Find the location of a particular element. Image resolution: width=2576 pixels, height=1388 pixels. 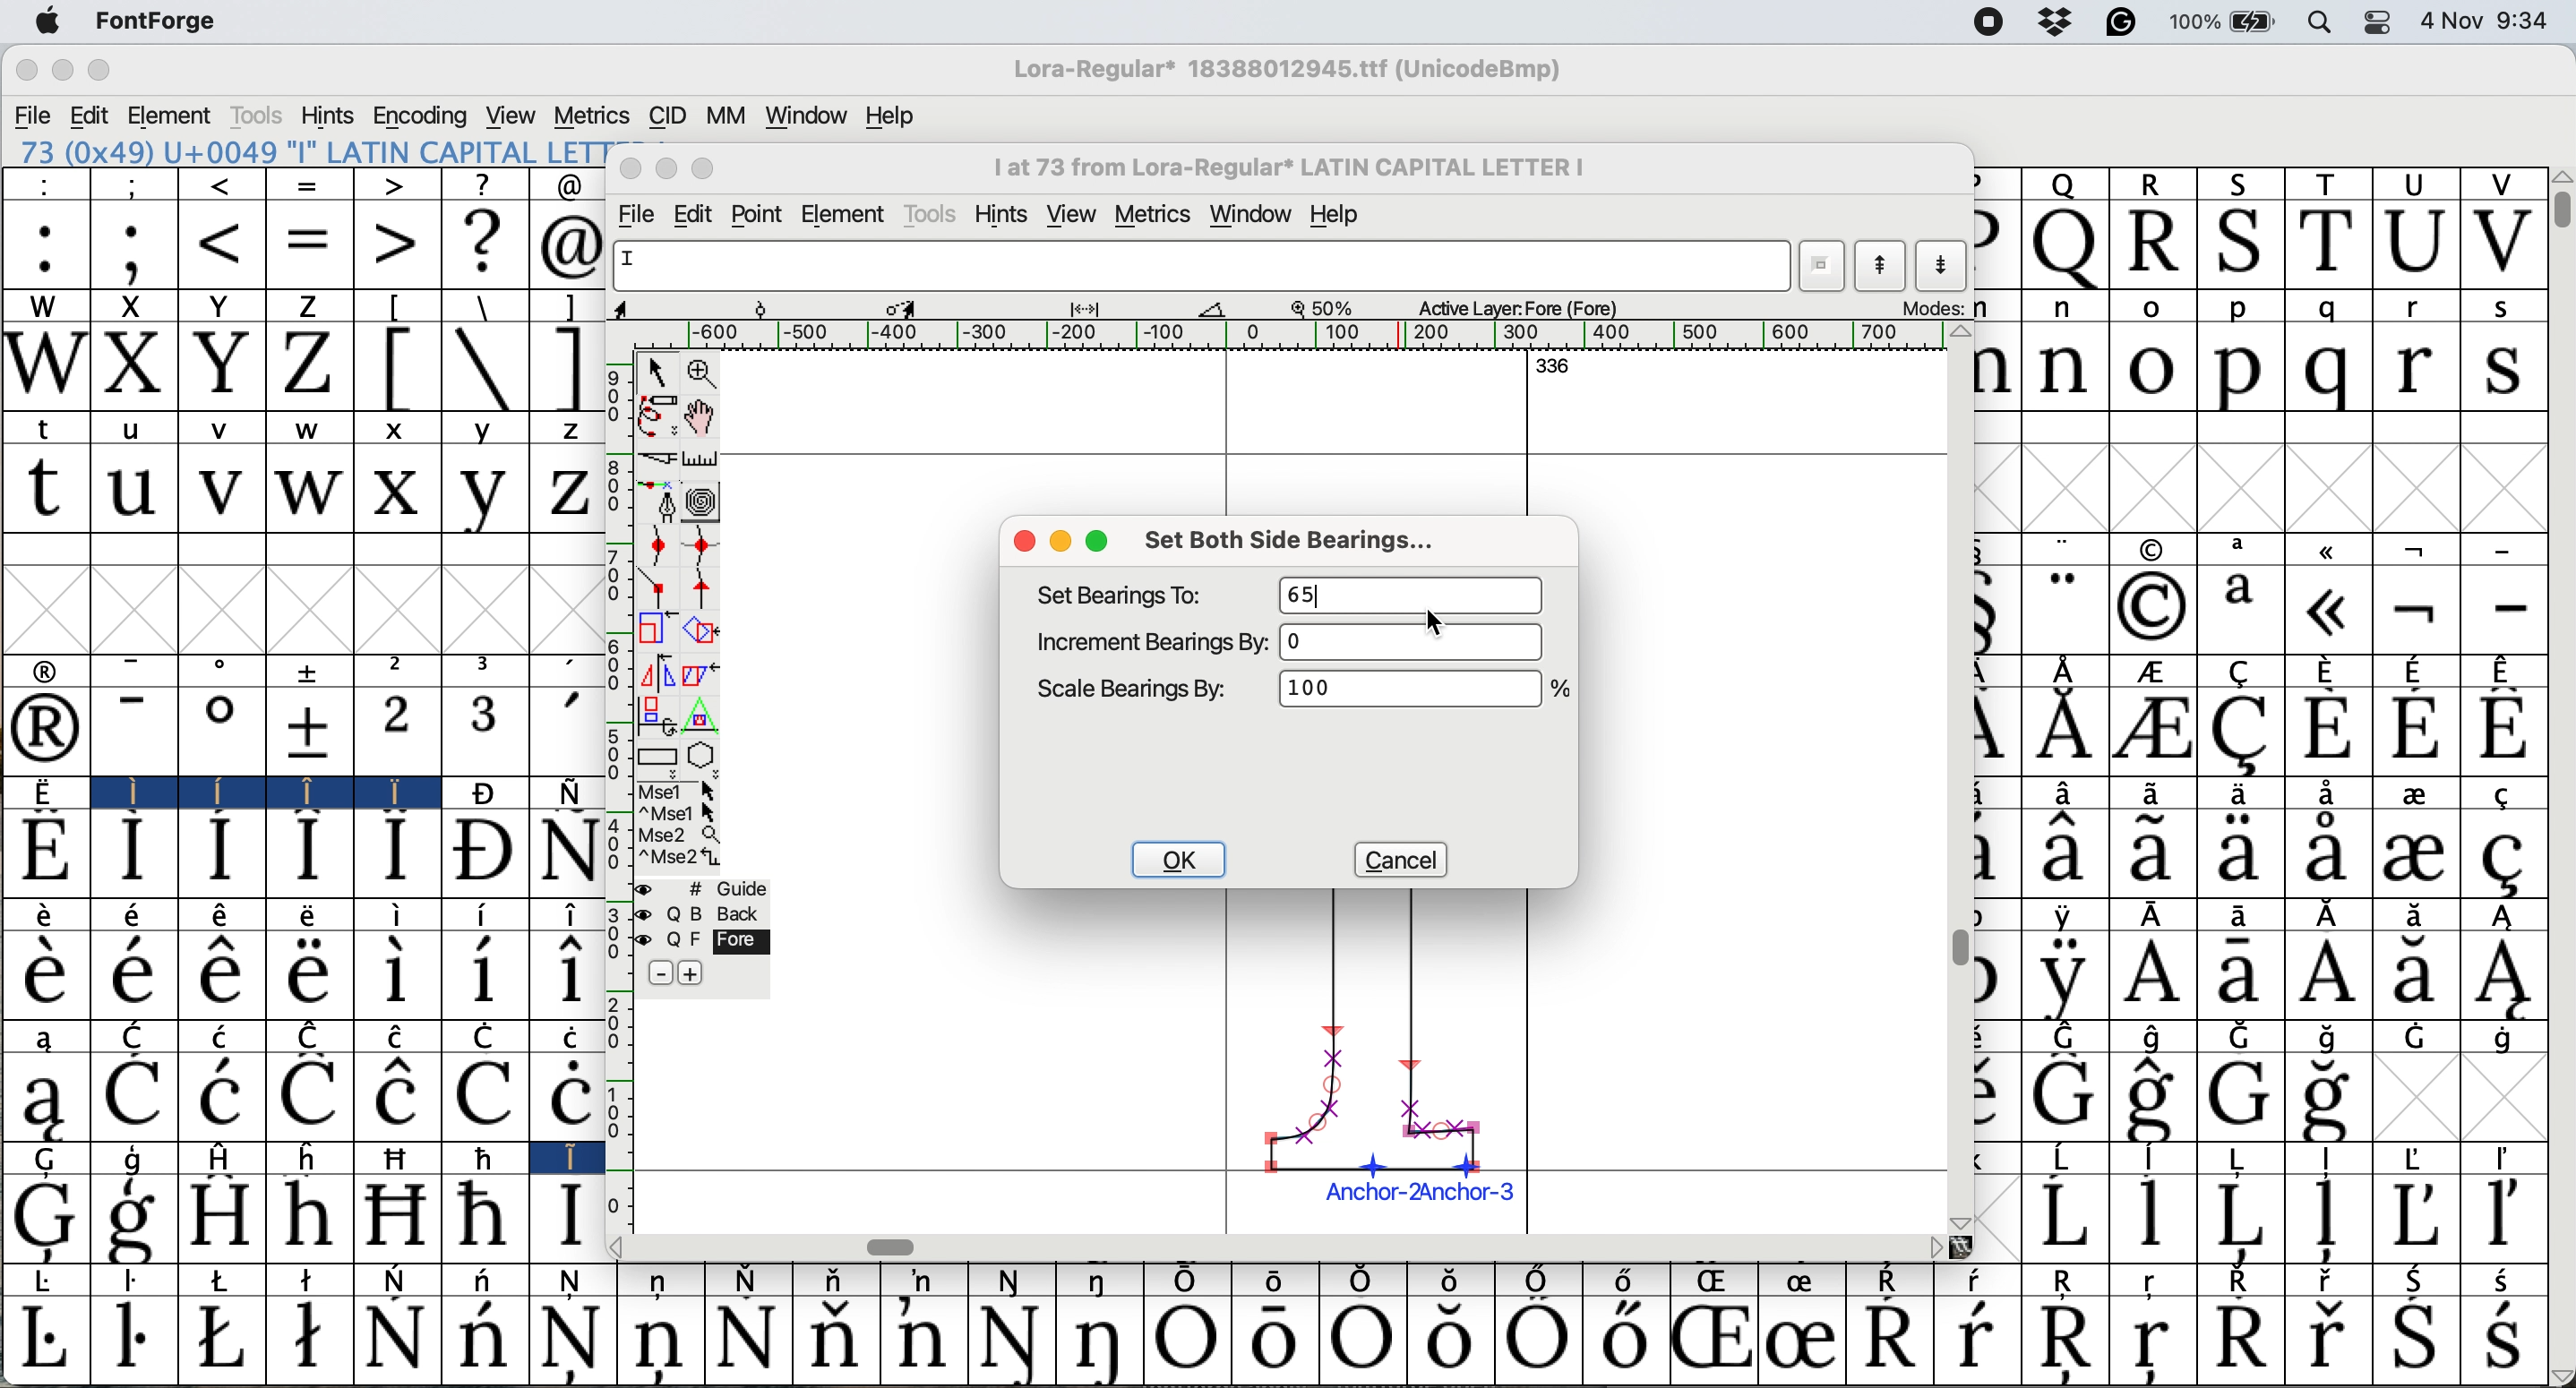

Symbol is located at coordinates (392, 1337).